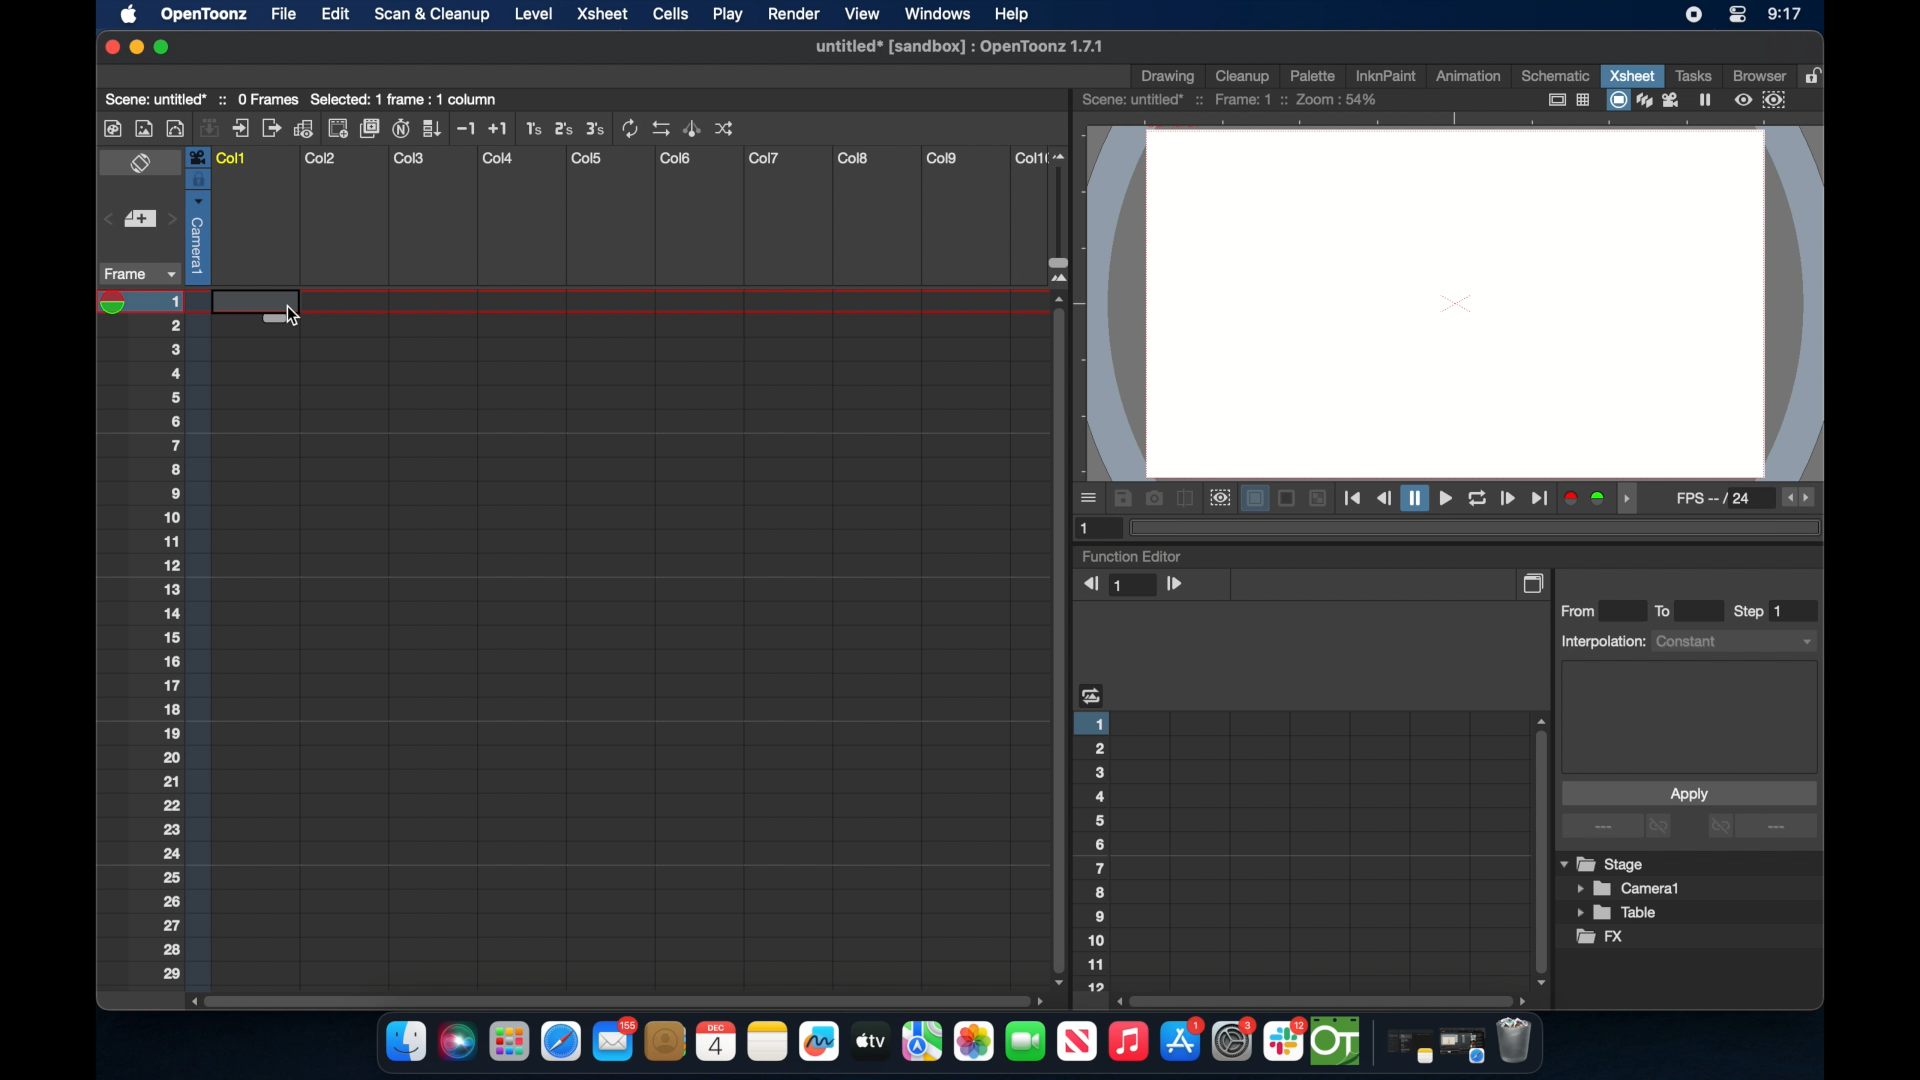 The height and width of the screenshot is (1080, 1920). What do you see at coordinates (614, 999) in the screenshot?
I see `scroll box` at bounding box center [614, 999].